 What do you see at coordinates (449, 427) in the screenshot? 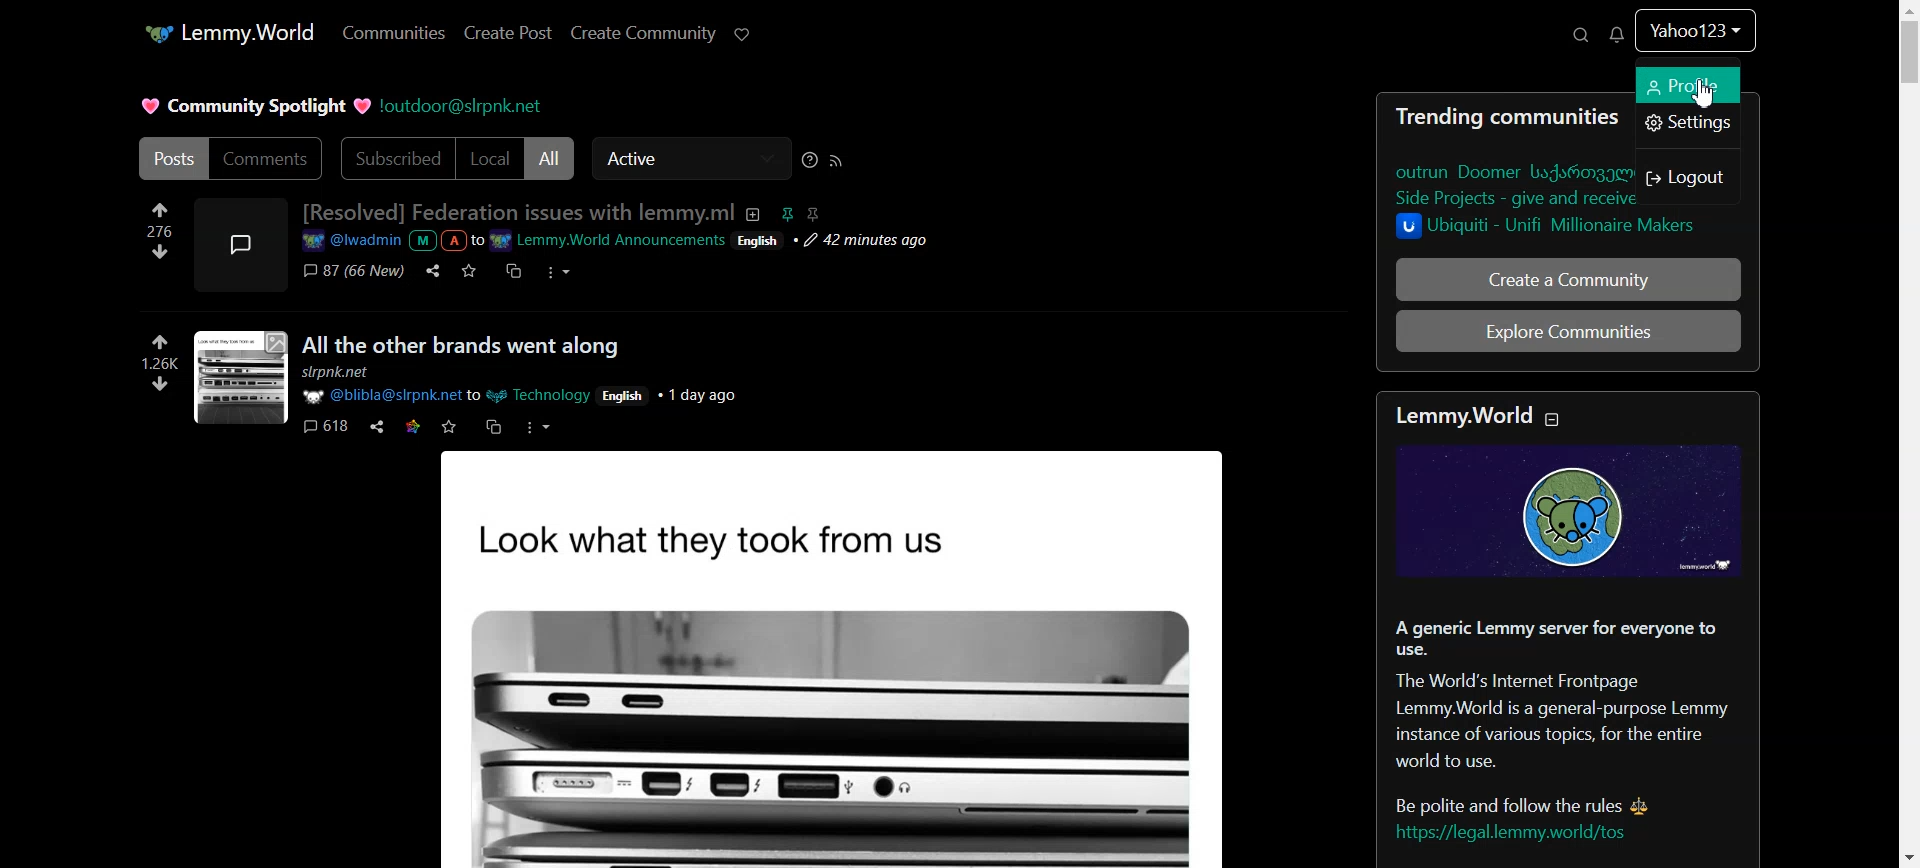
I see `save` at bounding box center [449, 427].